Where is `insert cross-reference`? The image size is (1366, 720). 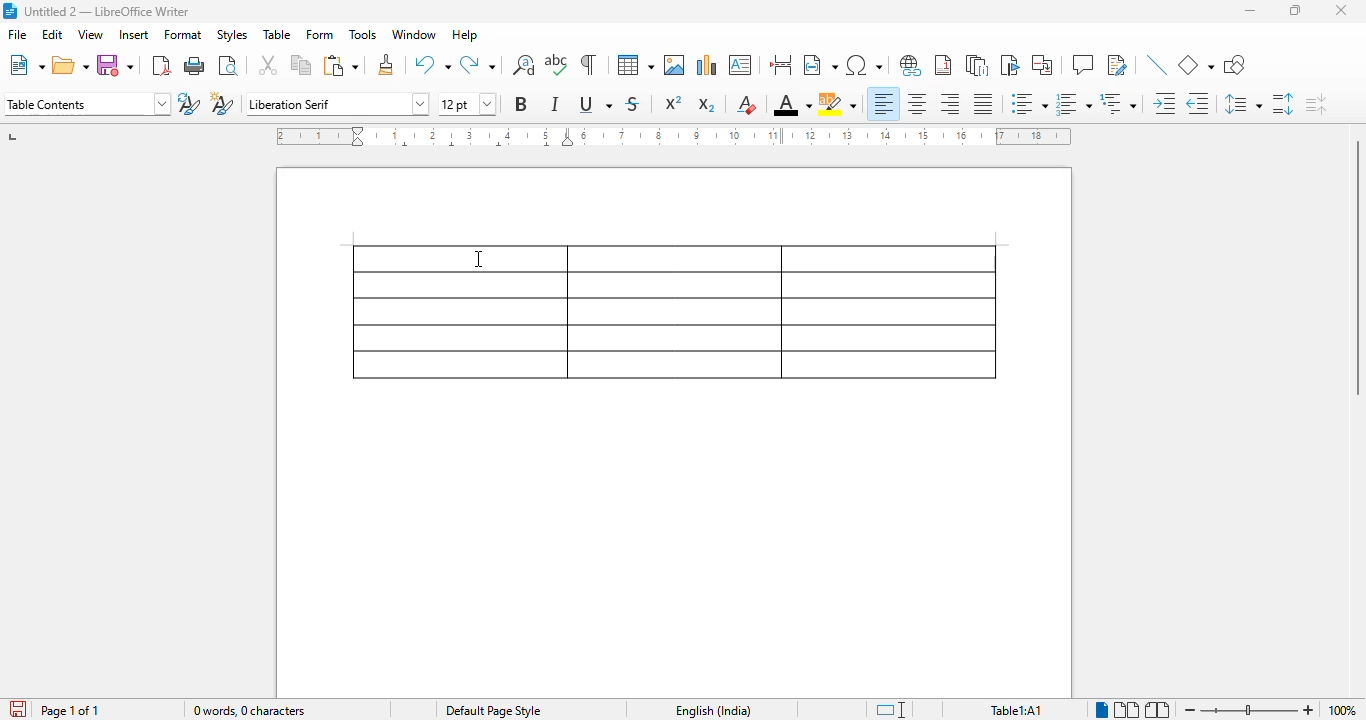
insert cross-reference is located at coordinates (1041, 64).